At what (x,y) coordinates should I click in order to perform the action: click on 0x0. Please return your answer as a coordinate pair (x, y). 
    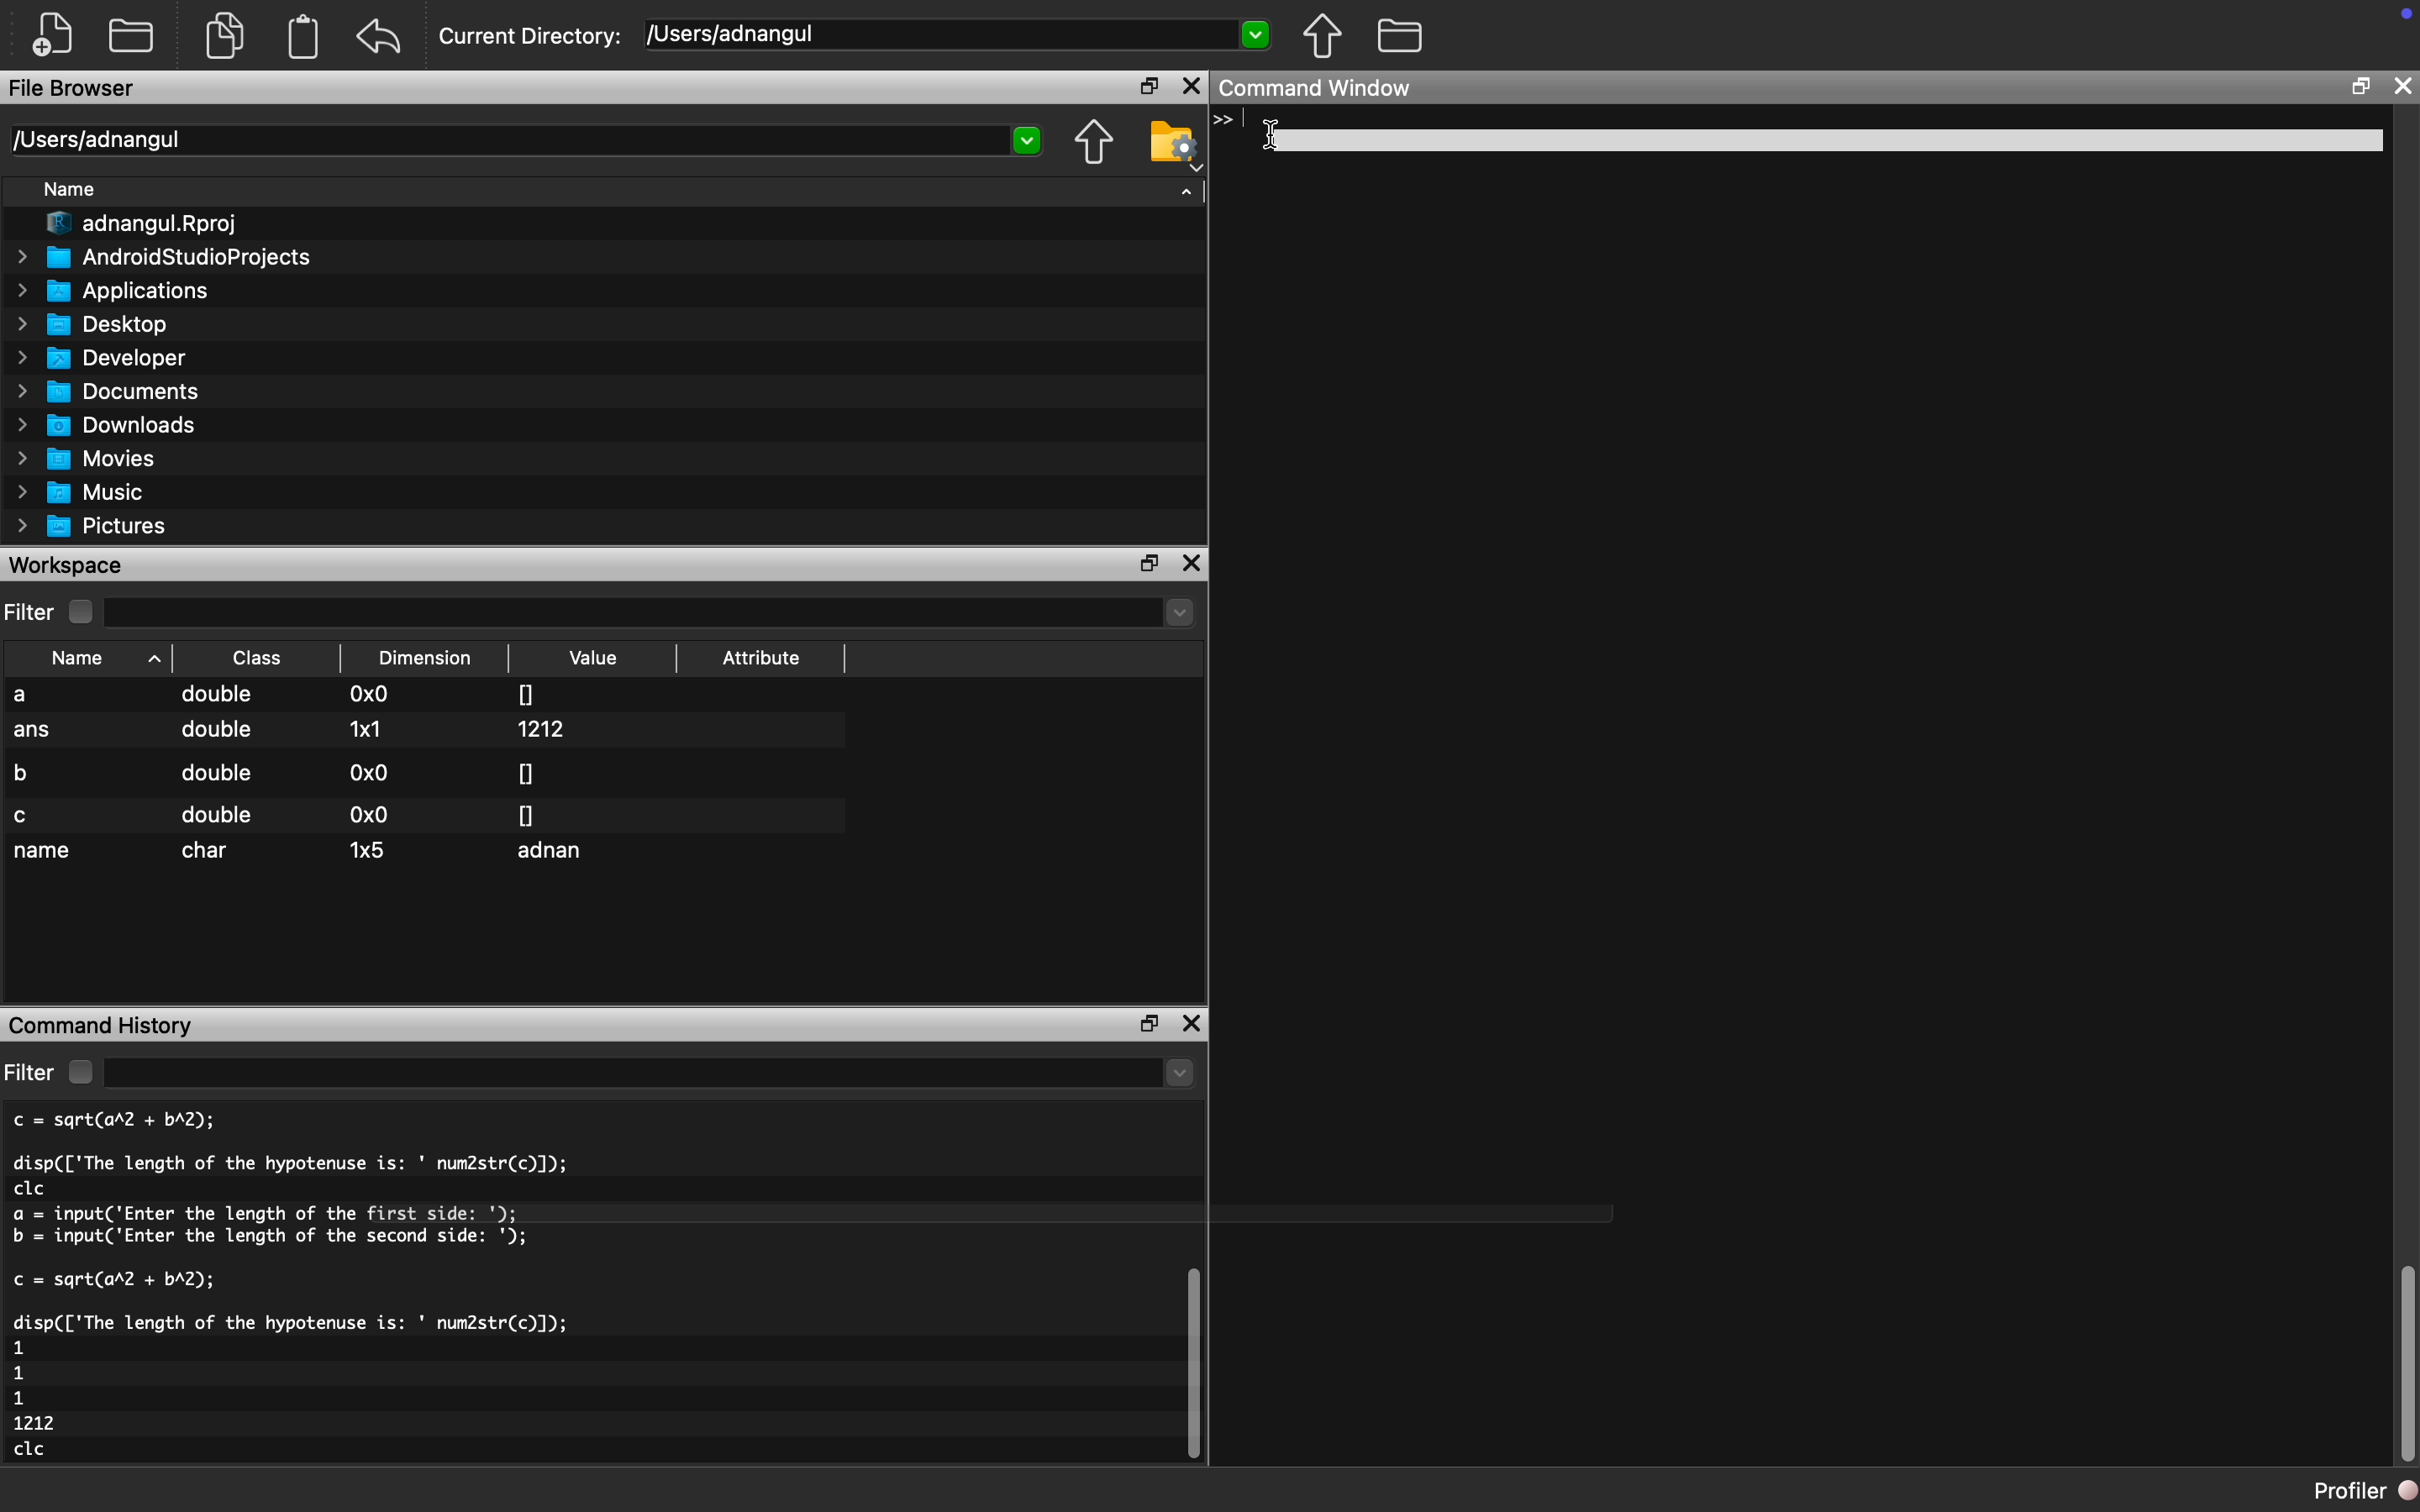
    Looking at the image, I should click on (371, 772).